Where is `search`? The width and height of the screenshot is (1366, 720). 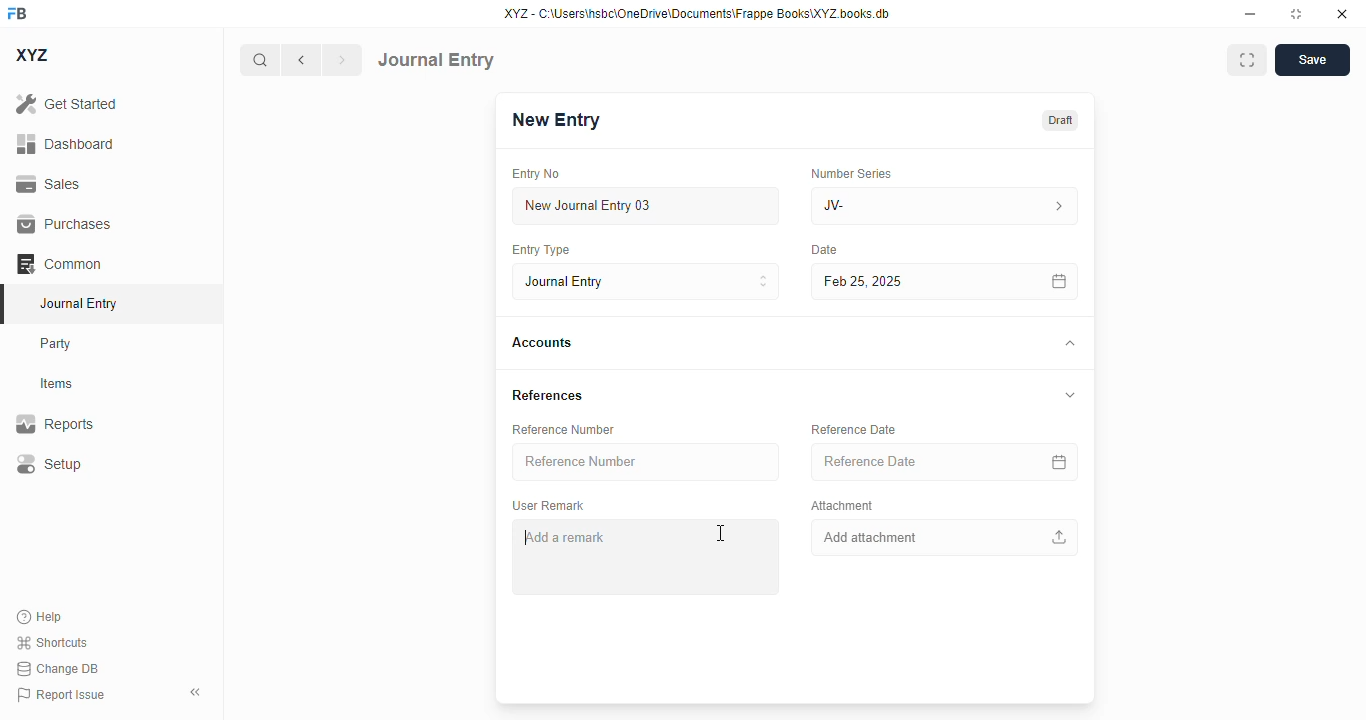
search is located at coordinates (259, 60).